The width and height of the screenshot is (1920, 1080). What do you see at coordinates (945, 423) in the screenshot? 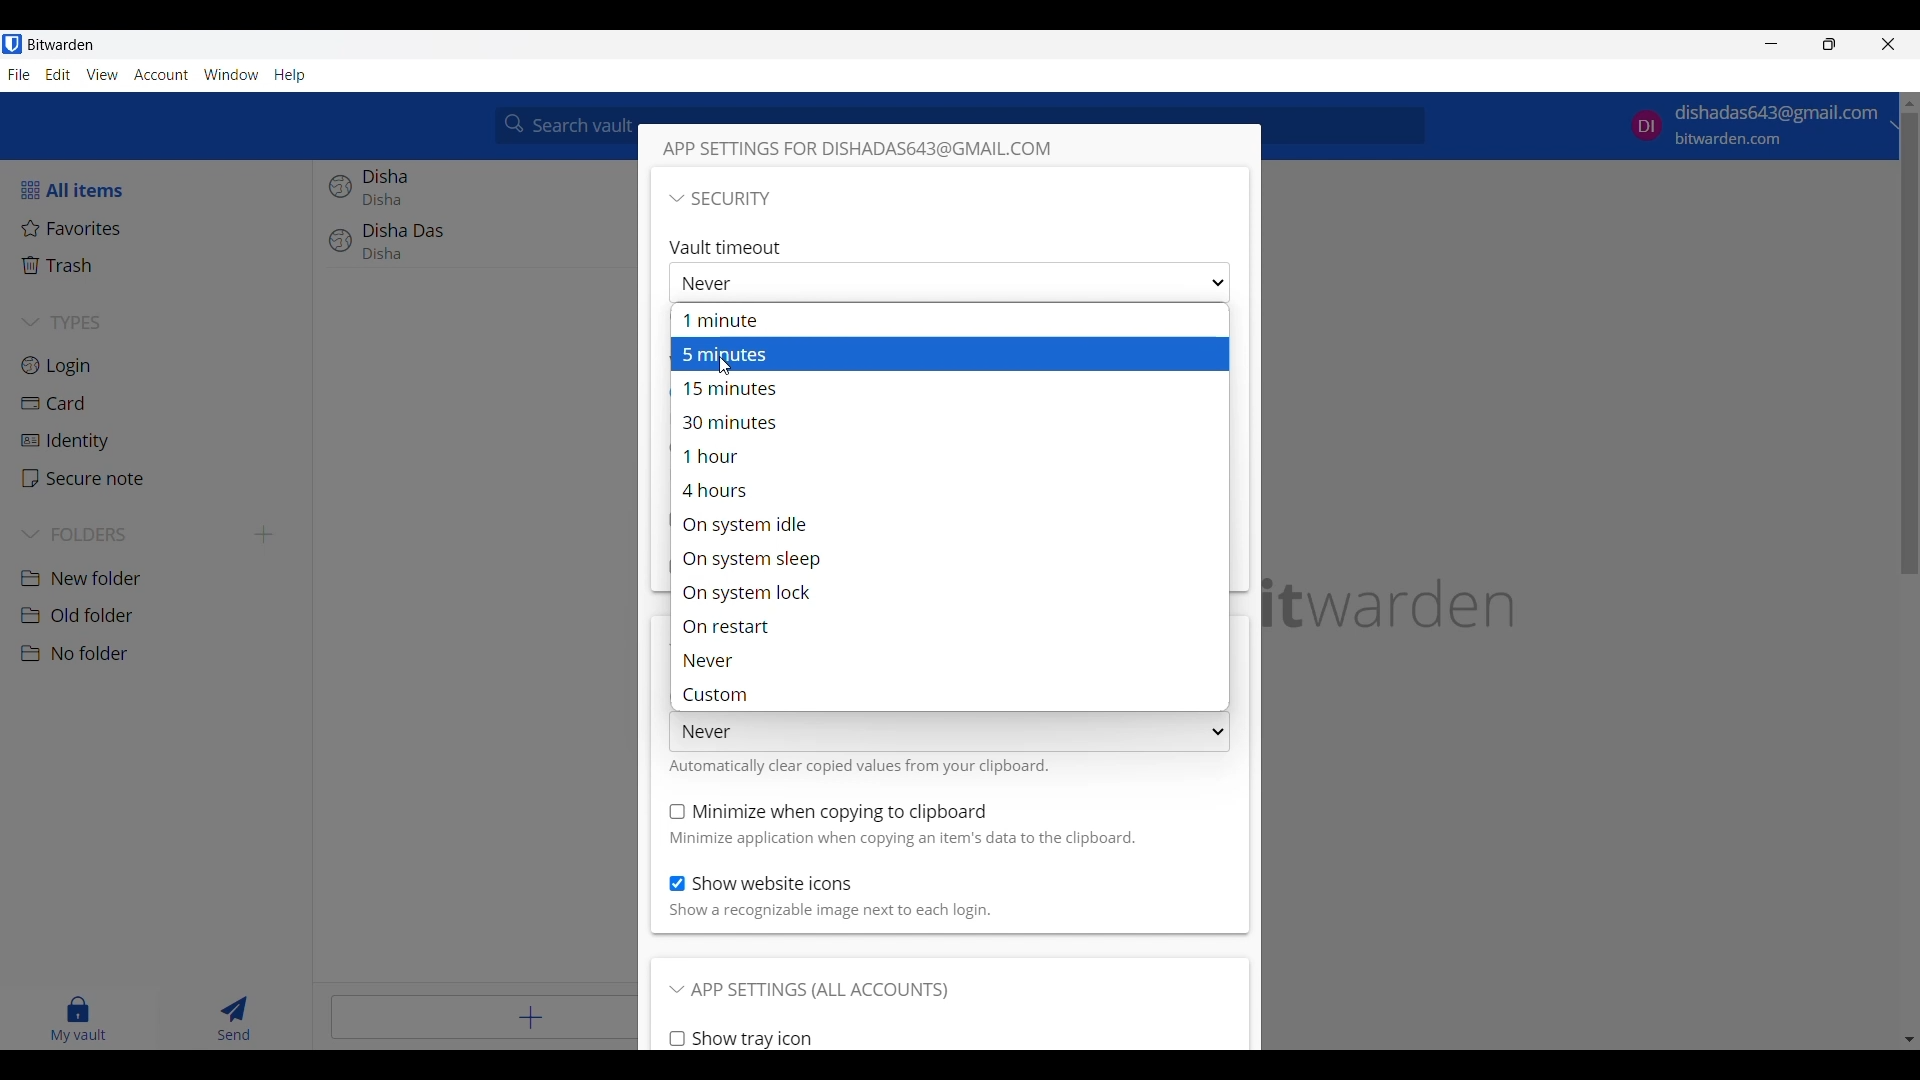
I see `30 minutes` at bounding box center [945, 423].